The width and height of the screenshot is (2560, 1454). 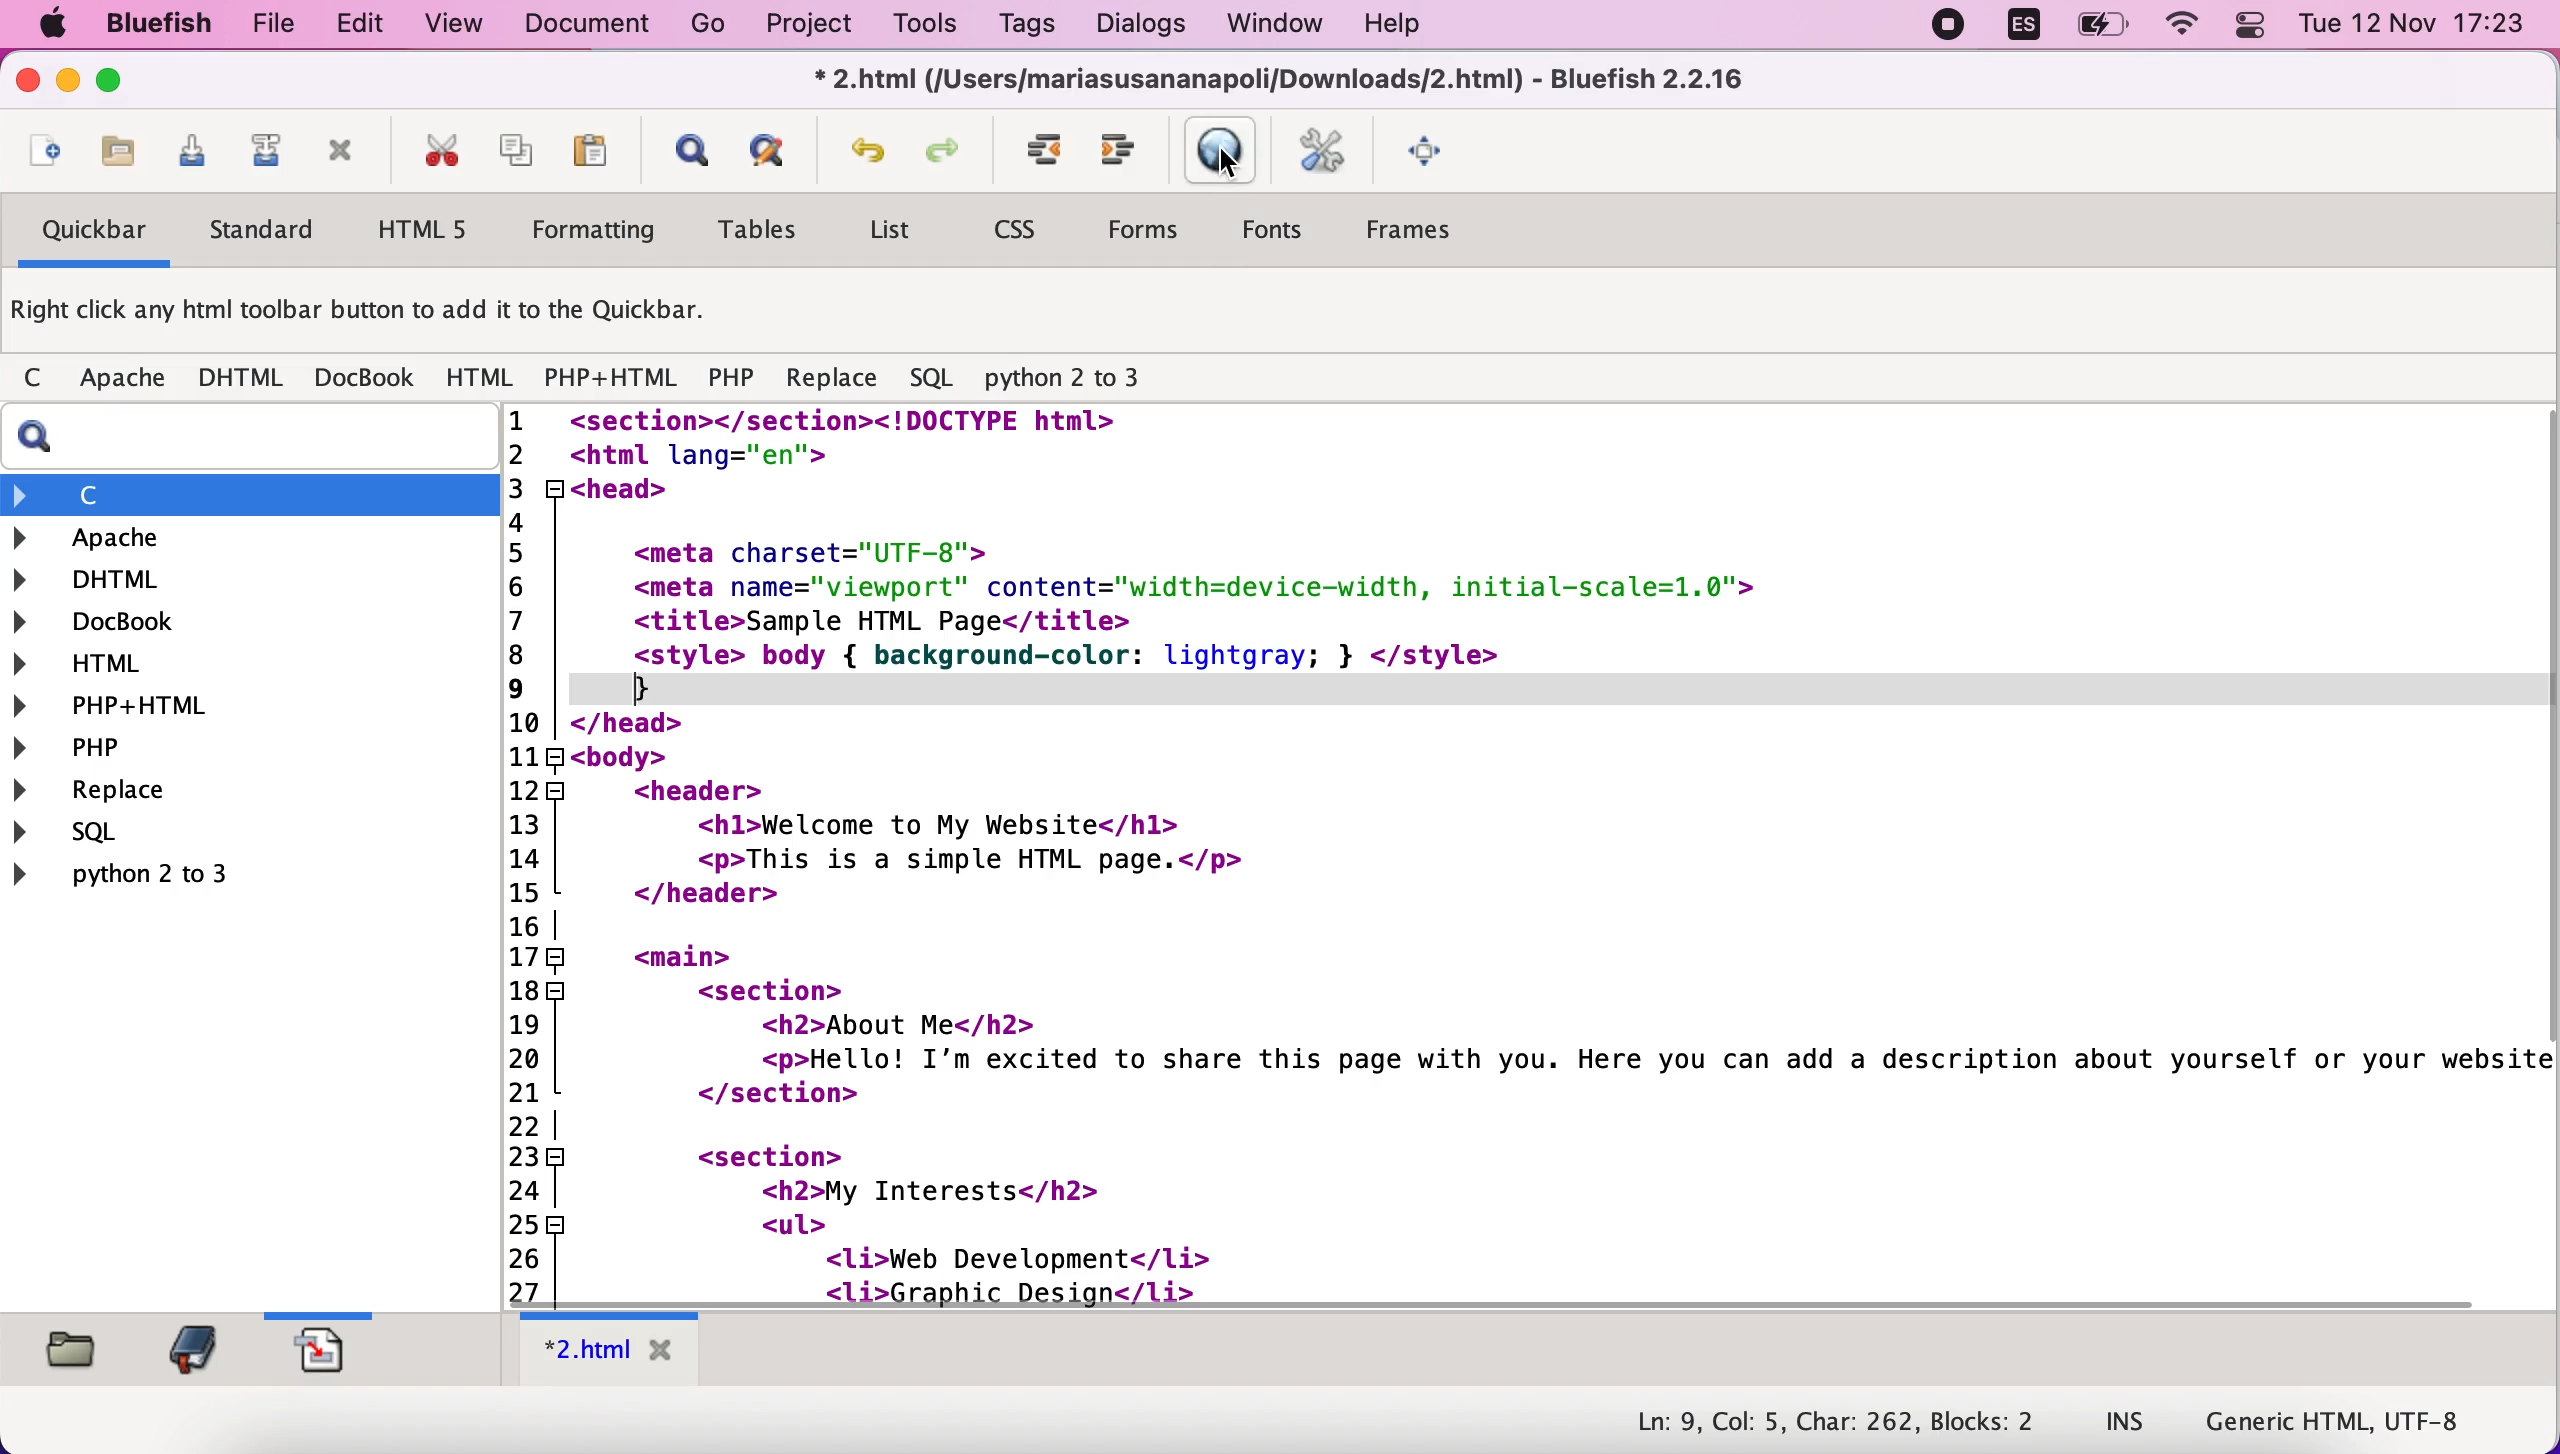 I want to click on unindent, so click(x=1128, y=151).